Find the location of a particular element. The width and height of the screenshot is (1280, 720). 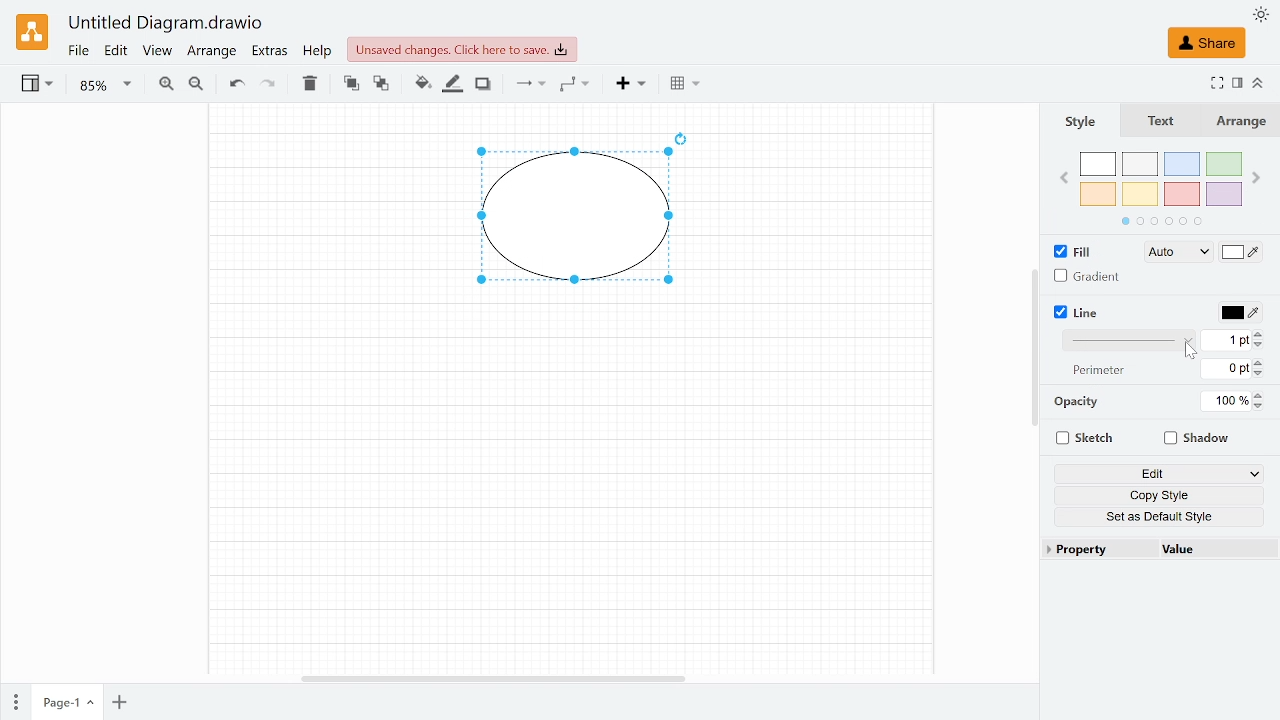

Delete is located at coordinates (310, 87).